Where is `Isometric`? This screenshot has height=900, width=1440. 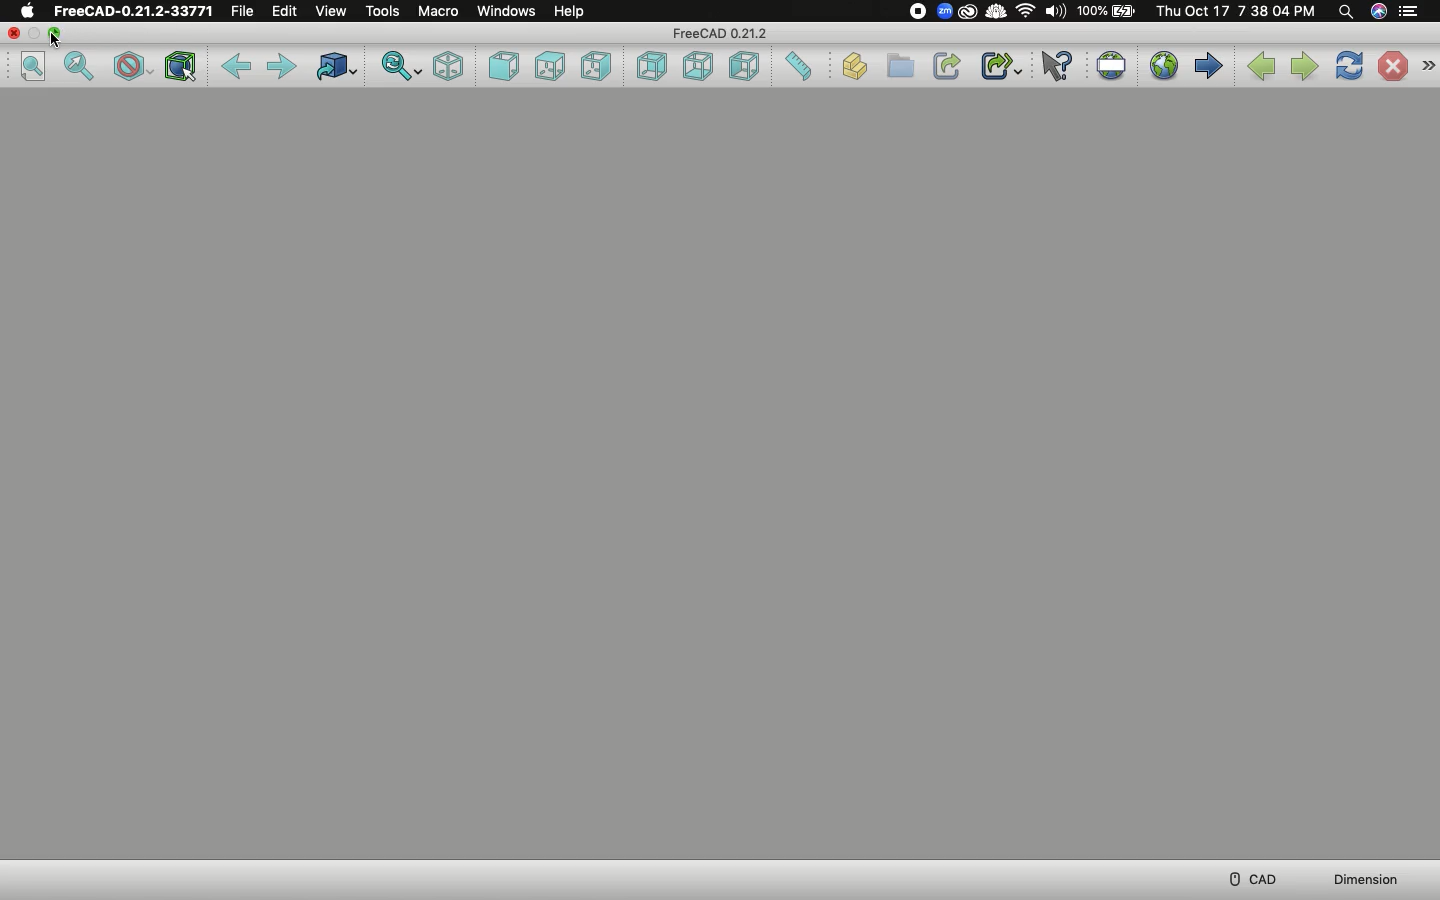 Isometric is located at coordinates (449, 64).